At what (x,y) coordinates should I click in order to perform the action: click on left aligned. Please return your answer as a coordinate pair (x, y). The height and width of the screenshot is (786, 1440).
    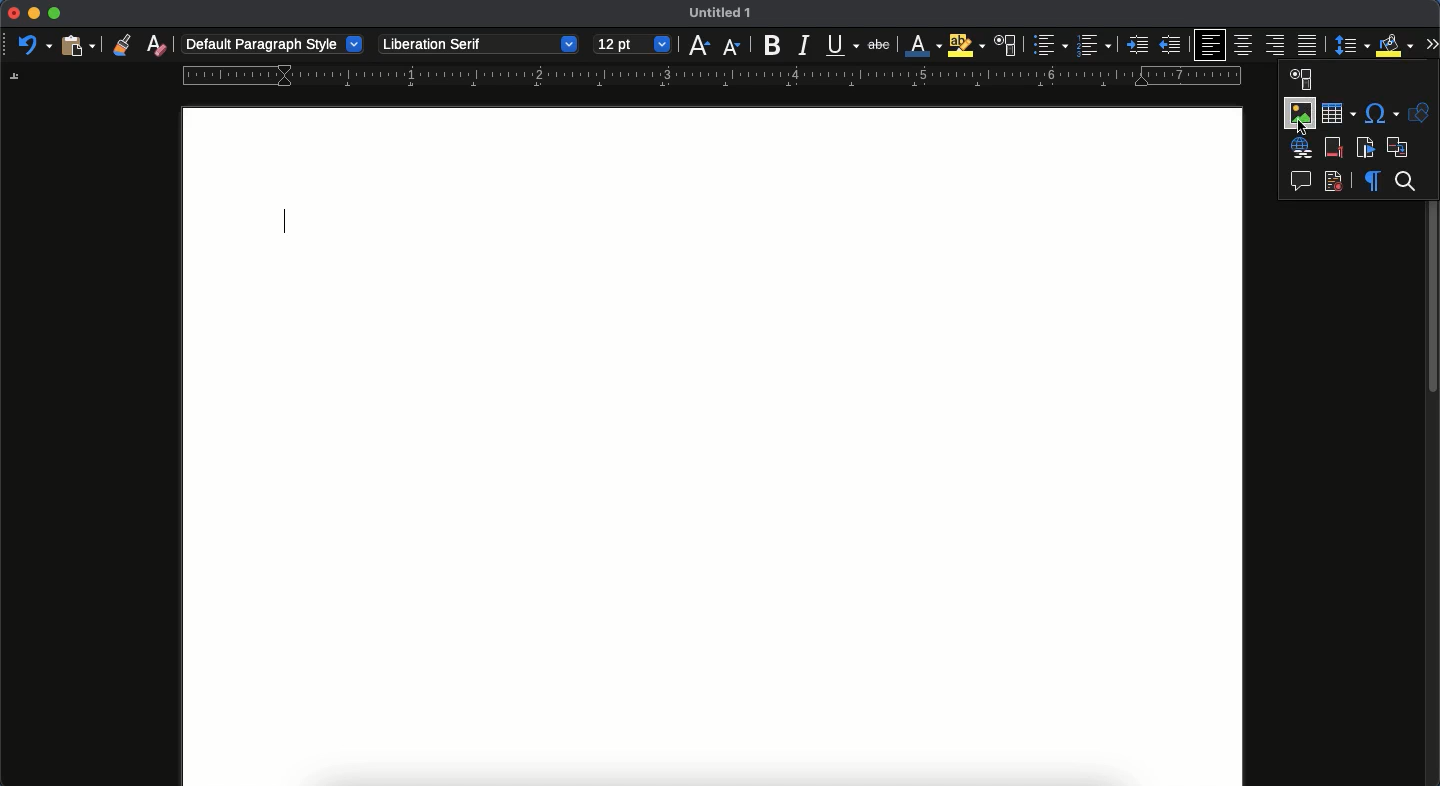
    Looking at the image, I should click on (1208, 45).